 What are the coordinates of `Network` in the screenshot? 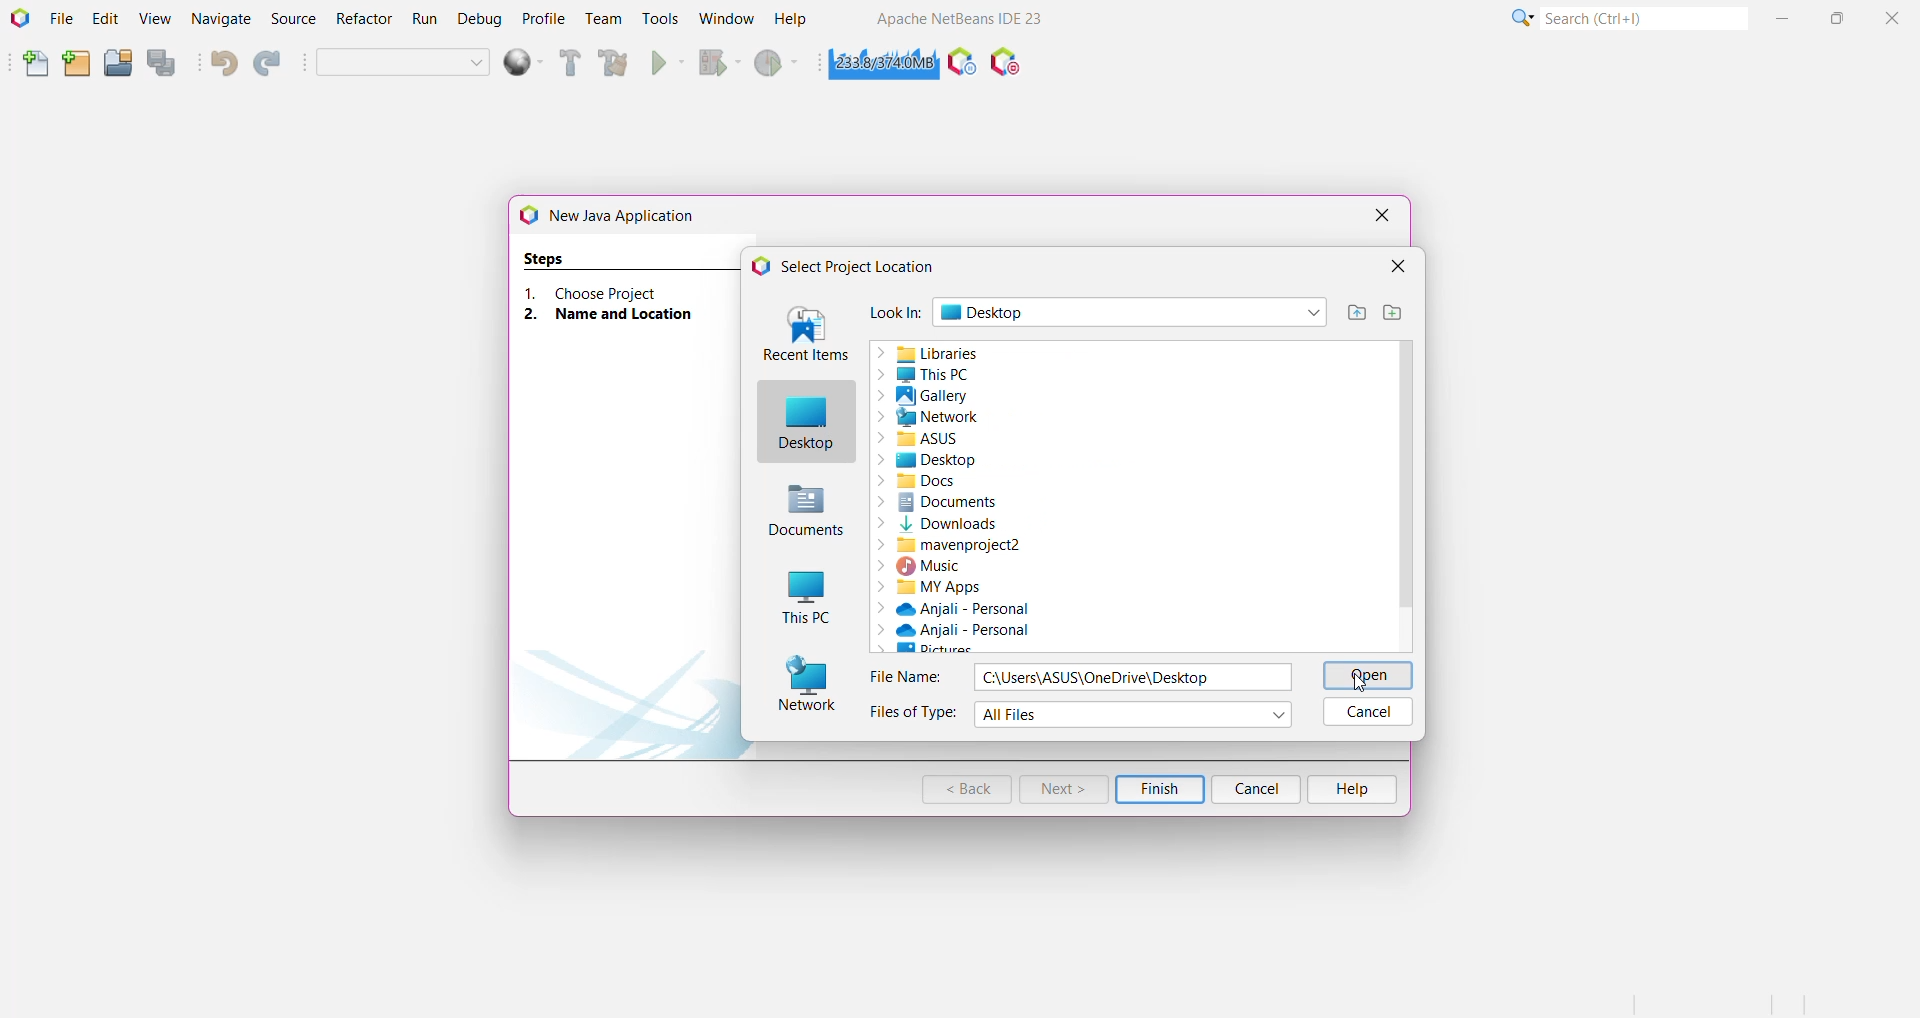 It's located at (975, 417).